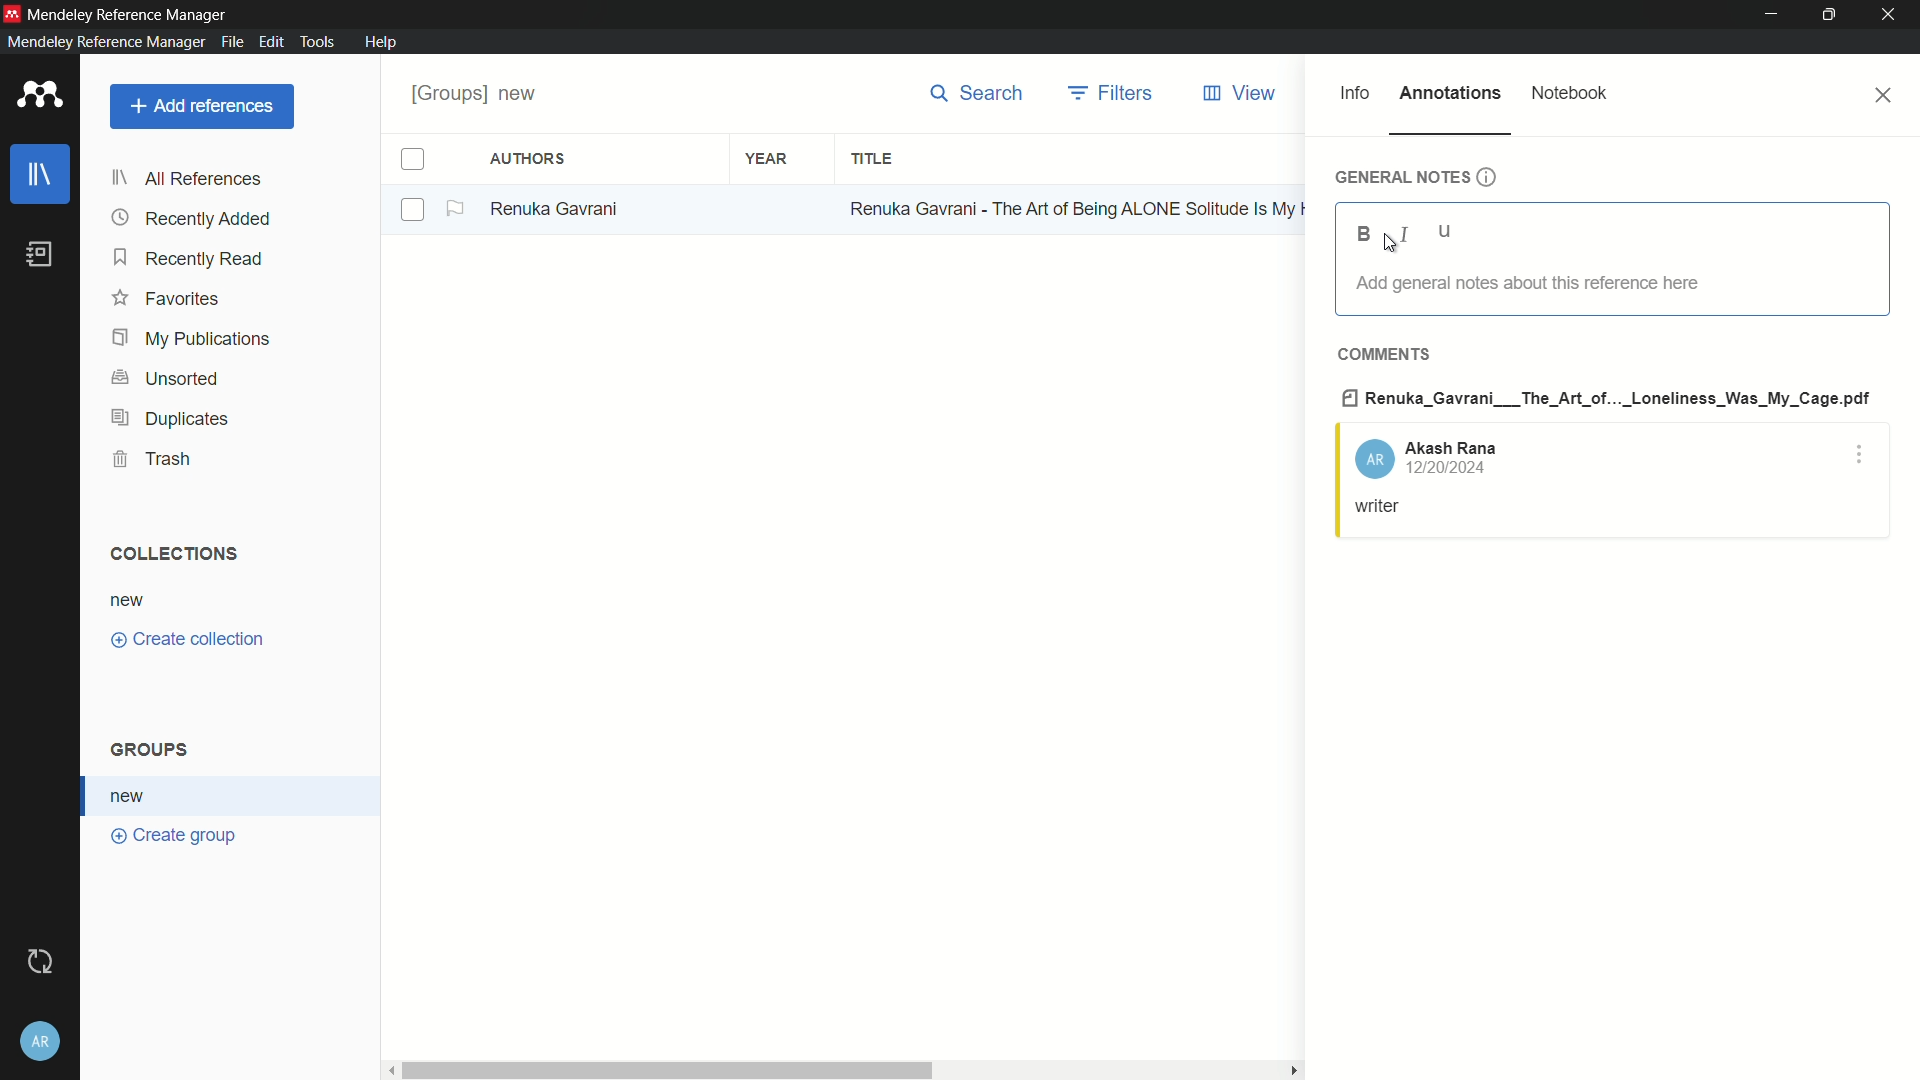 The height and width of the screenshot is (1080, 1920). What do you see at coordinates (130, 599) in the screenshot?
I see `new` at bounding box center [130, 599].